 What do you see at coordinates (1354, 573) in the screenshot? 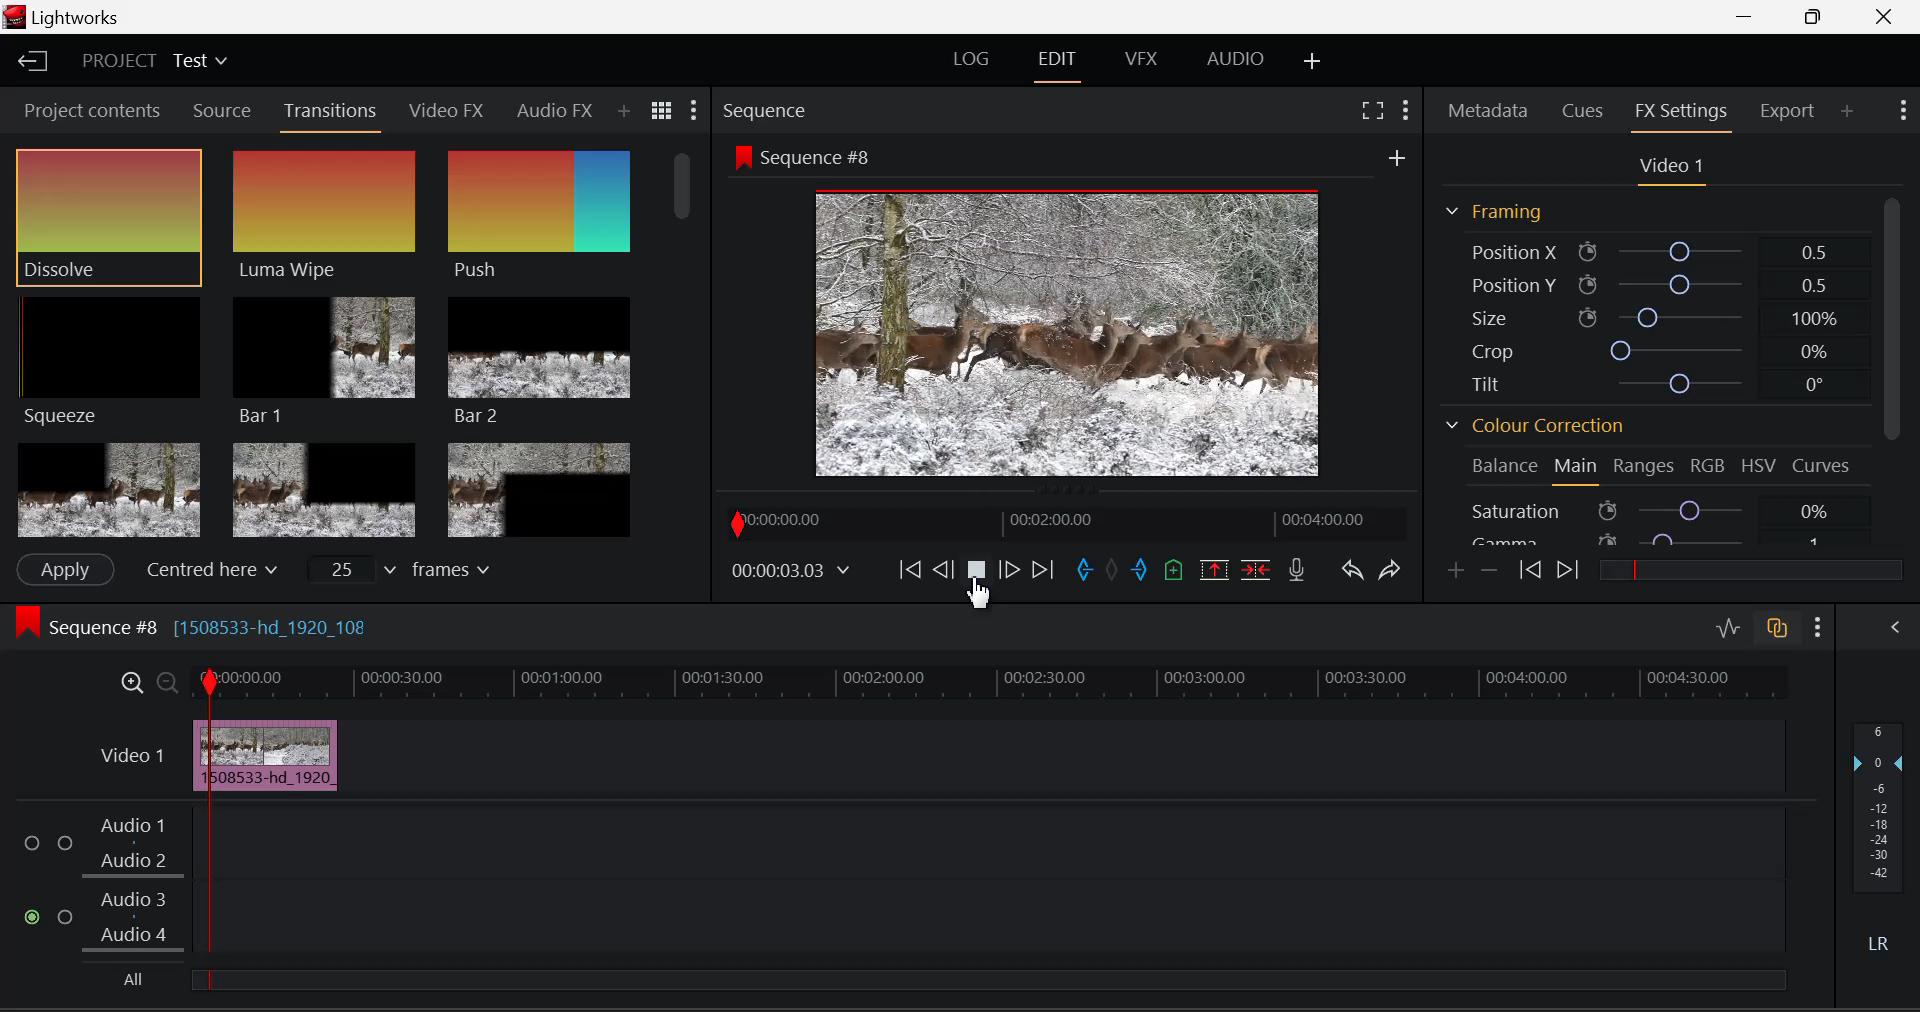
I see `Undo` at bounding box center [1354, 573].